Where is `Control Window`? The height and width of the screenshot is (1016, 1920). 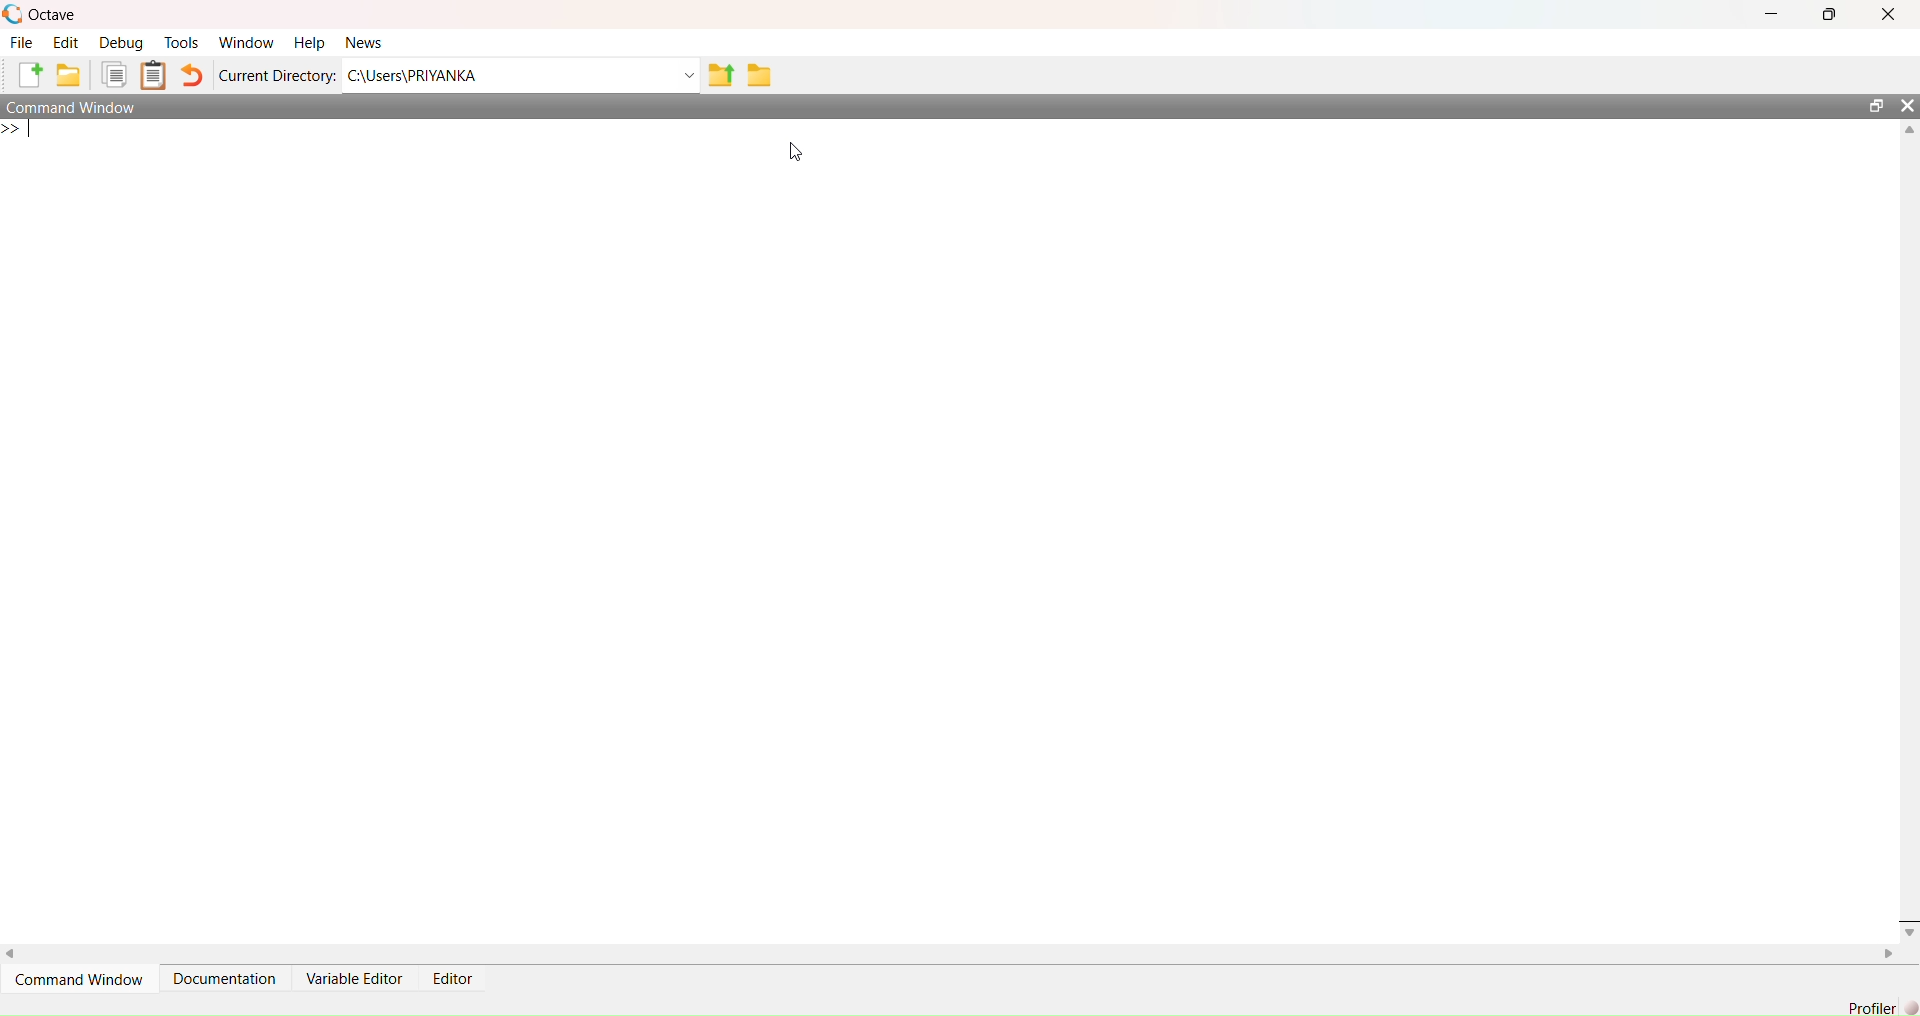
Control Window is located at coordinates (76, 108).